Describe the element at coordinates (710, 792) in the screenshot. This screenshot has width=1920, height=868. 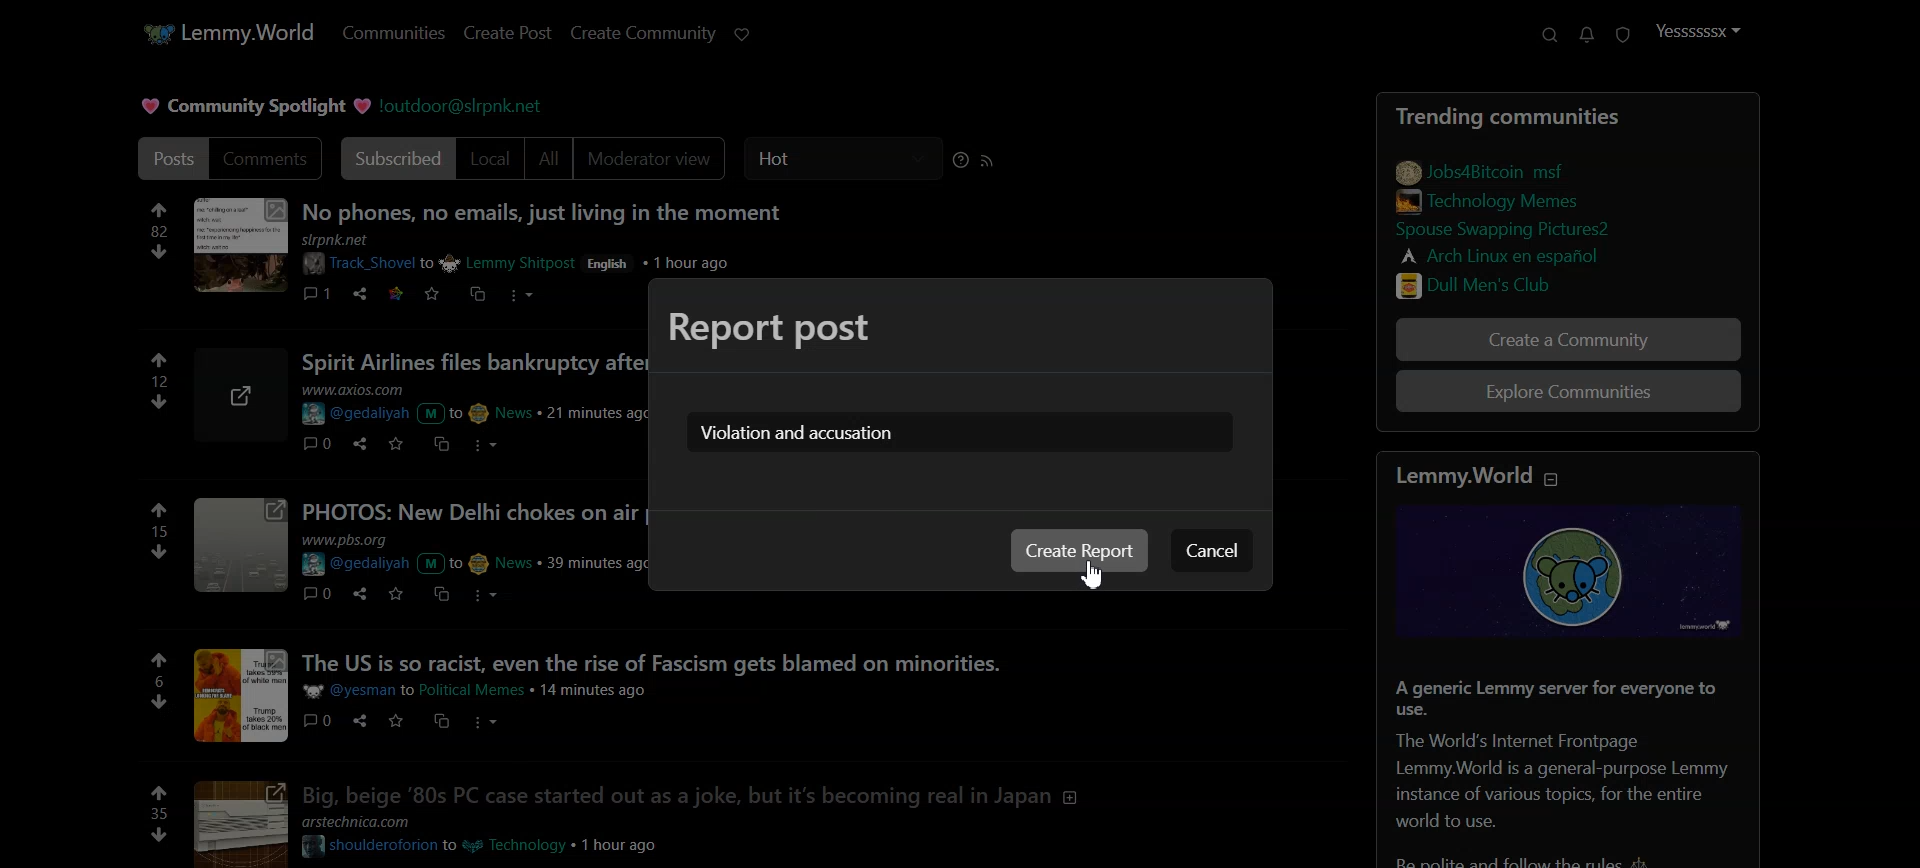
I see `post` at that location.